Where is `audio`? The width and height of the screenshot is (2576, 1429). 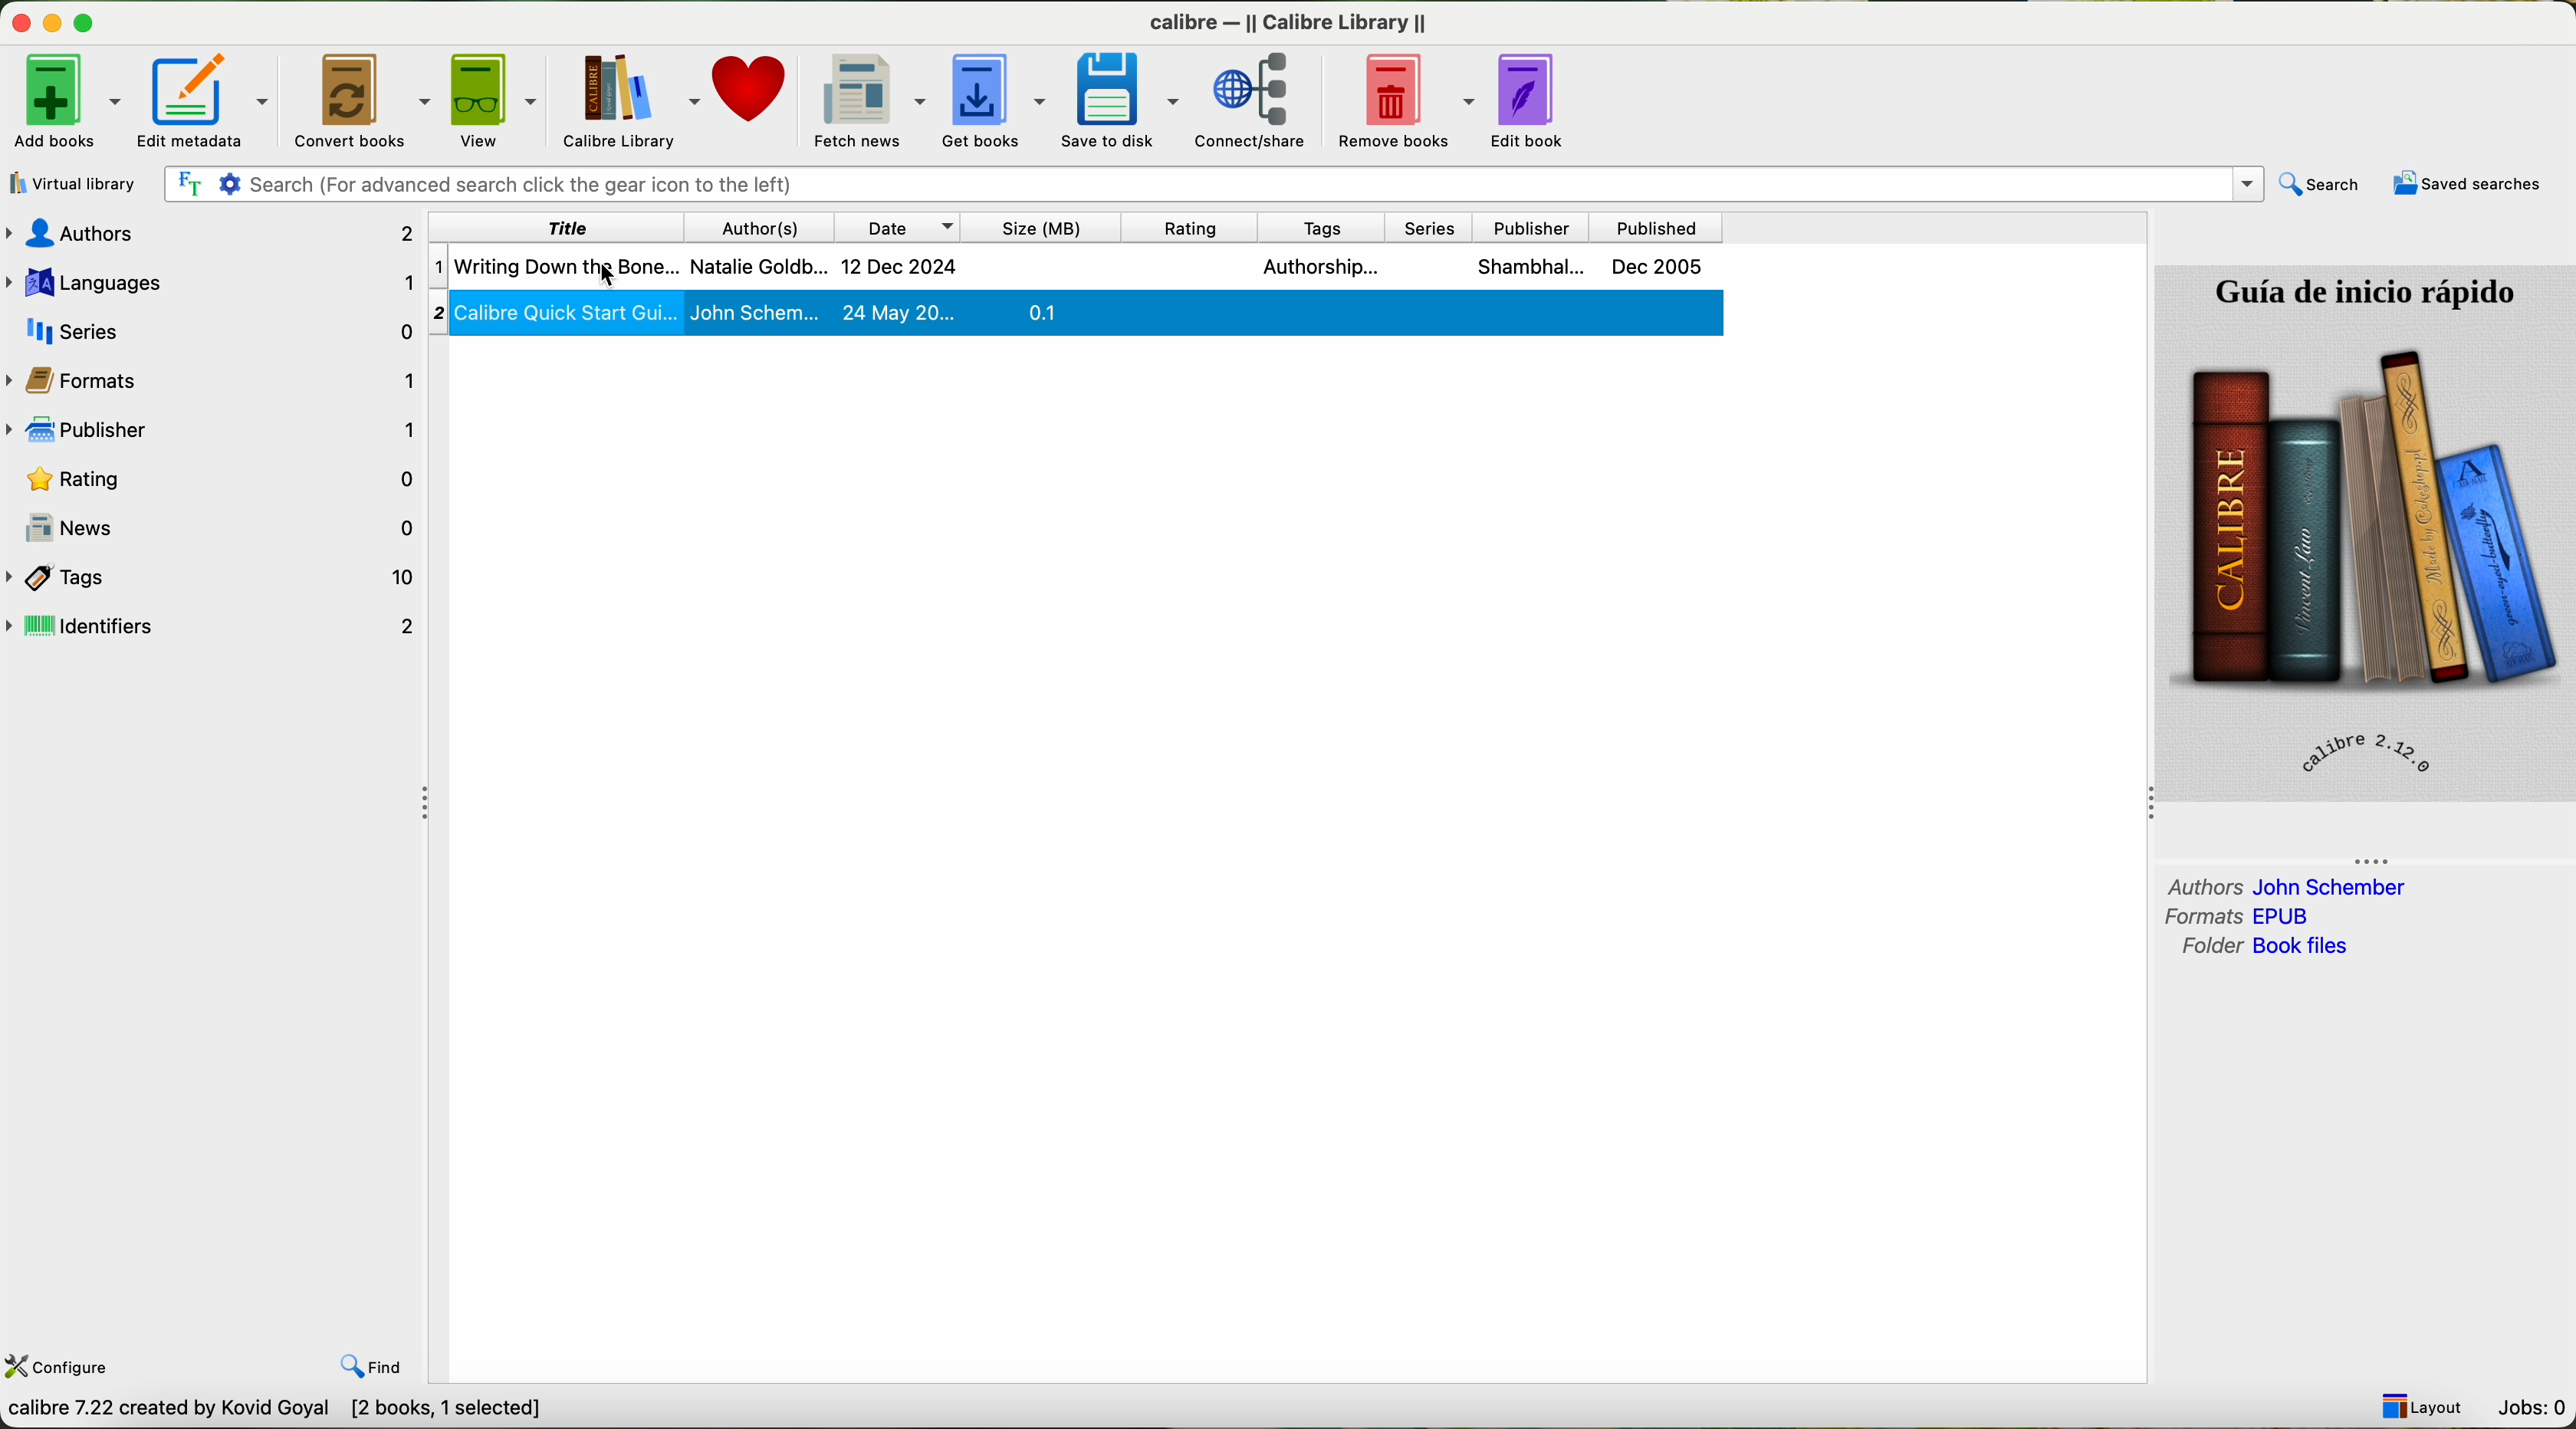 audio is located at coordinates (227, 235).